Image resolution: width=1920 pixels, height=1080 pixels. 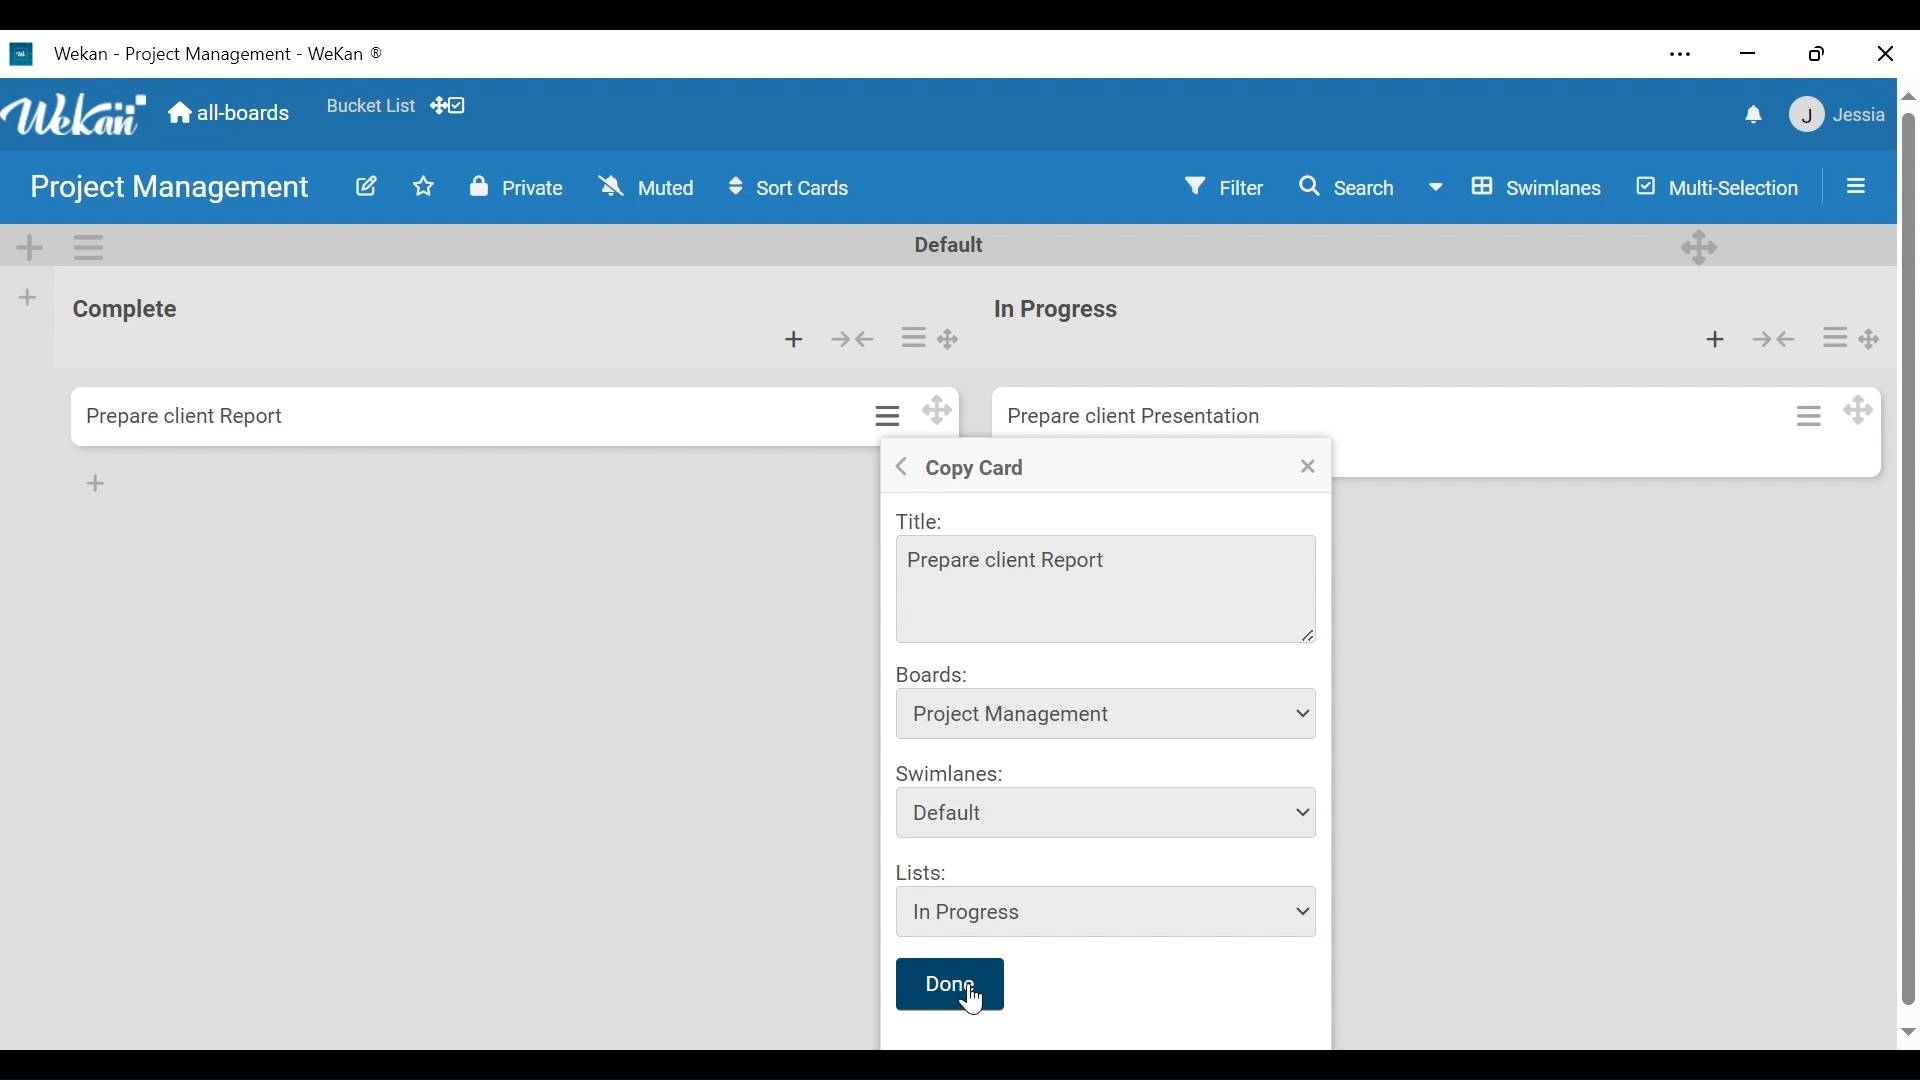 I want to click on Board Title, so click(x=167, y=189).